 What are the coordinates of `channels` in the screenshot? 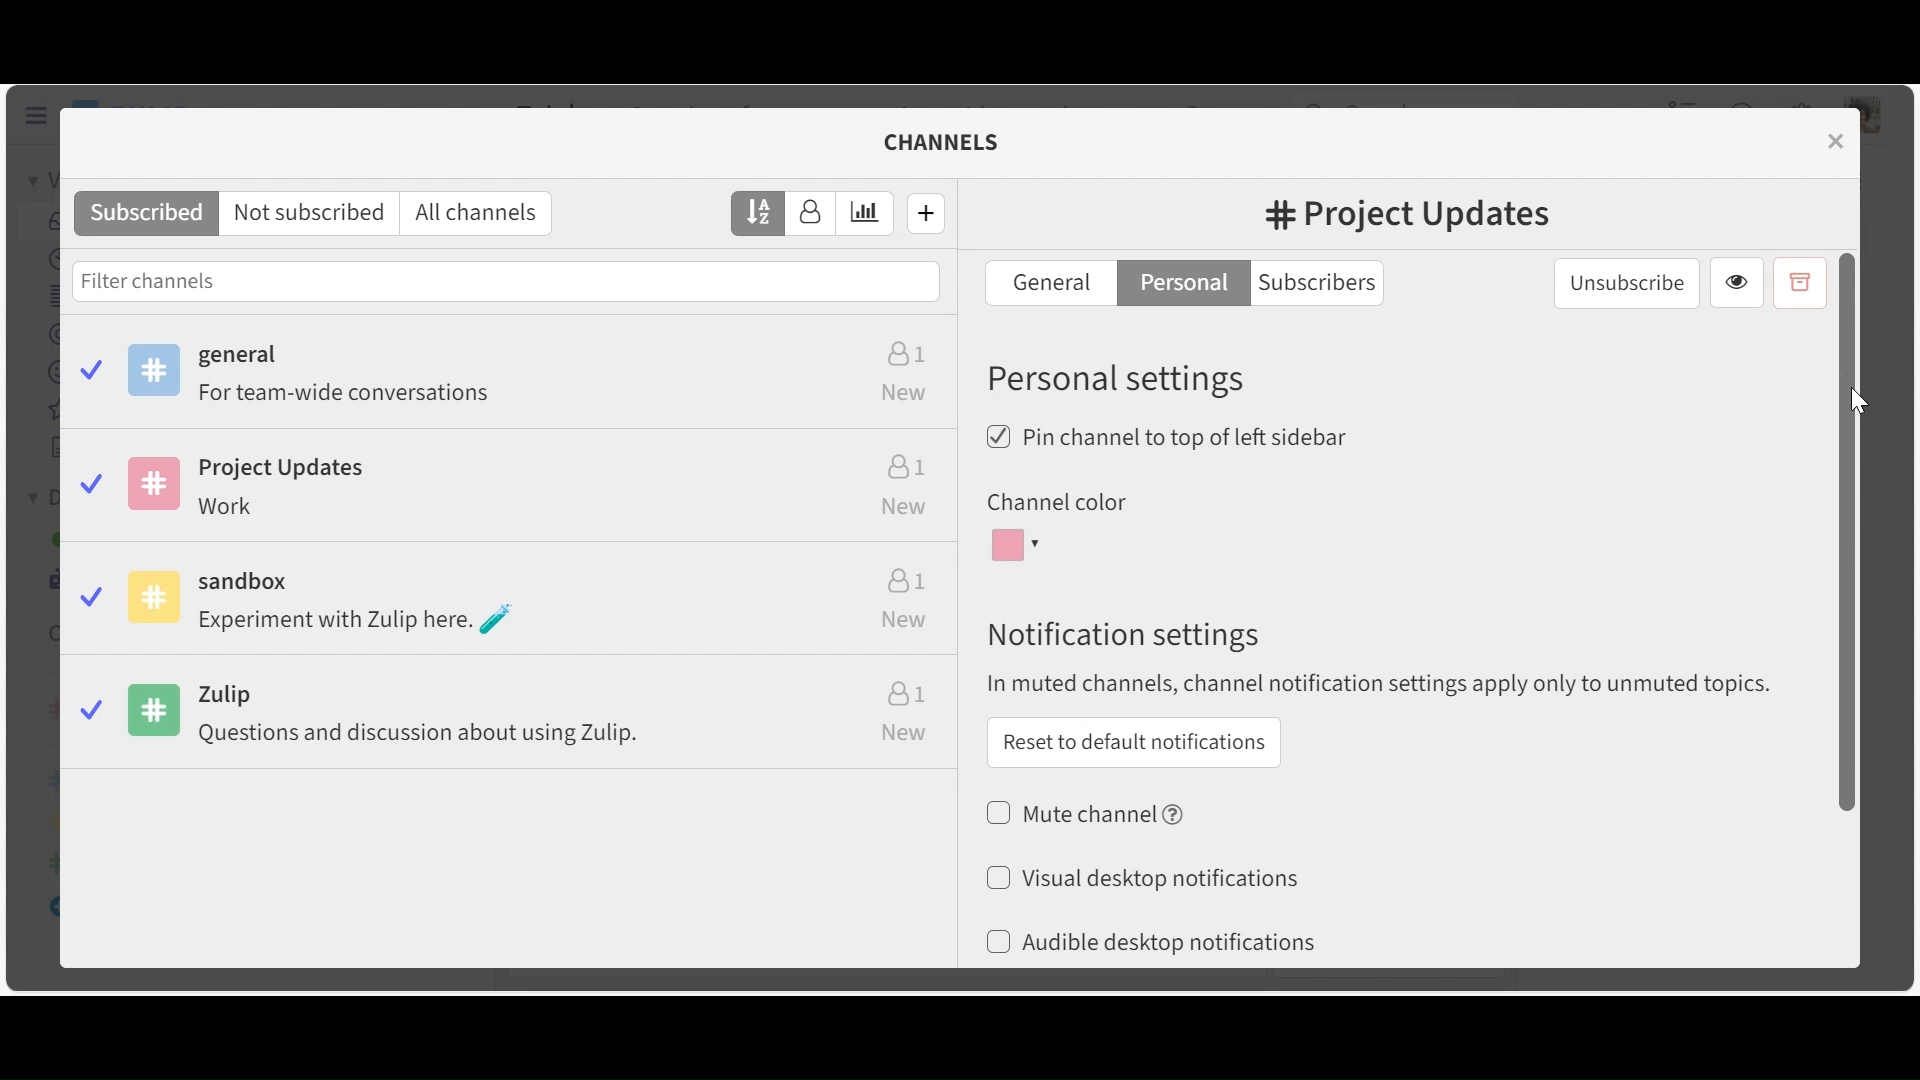 It's located at (954, 142).